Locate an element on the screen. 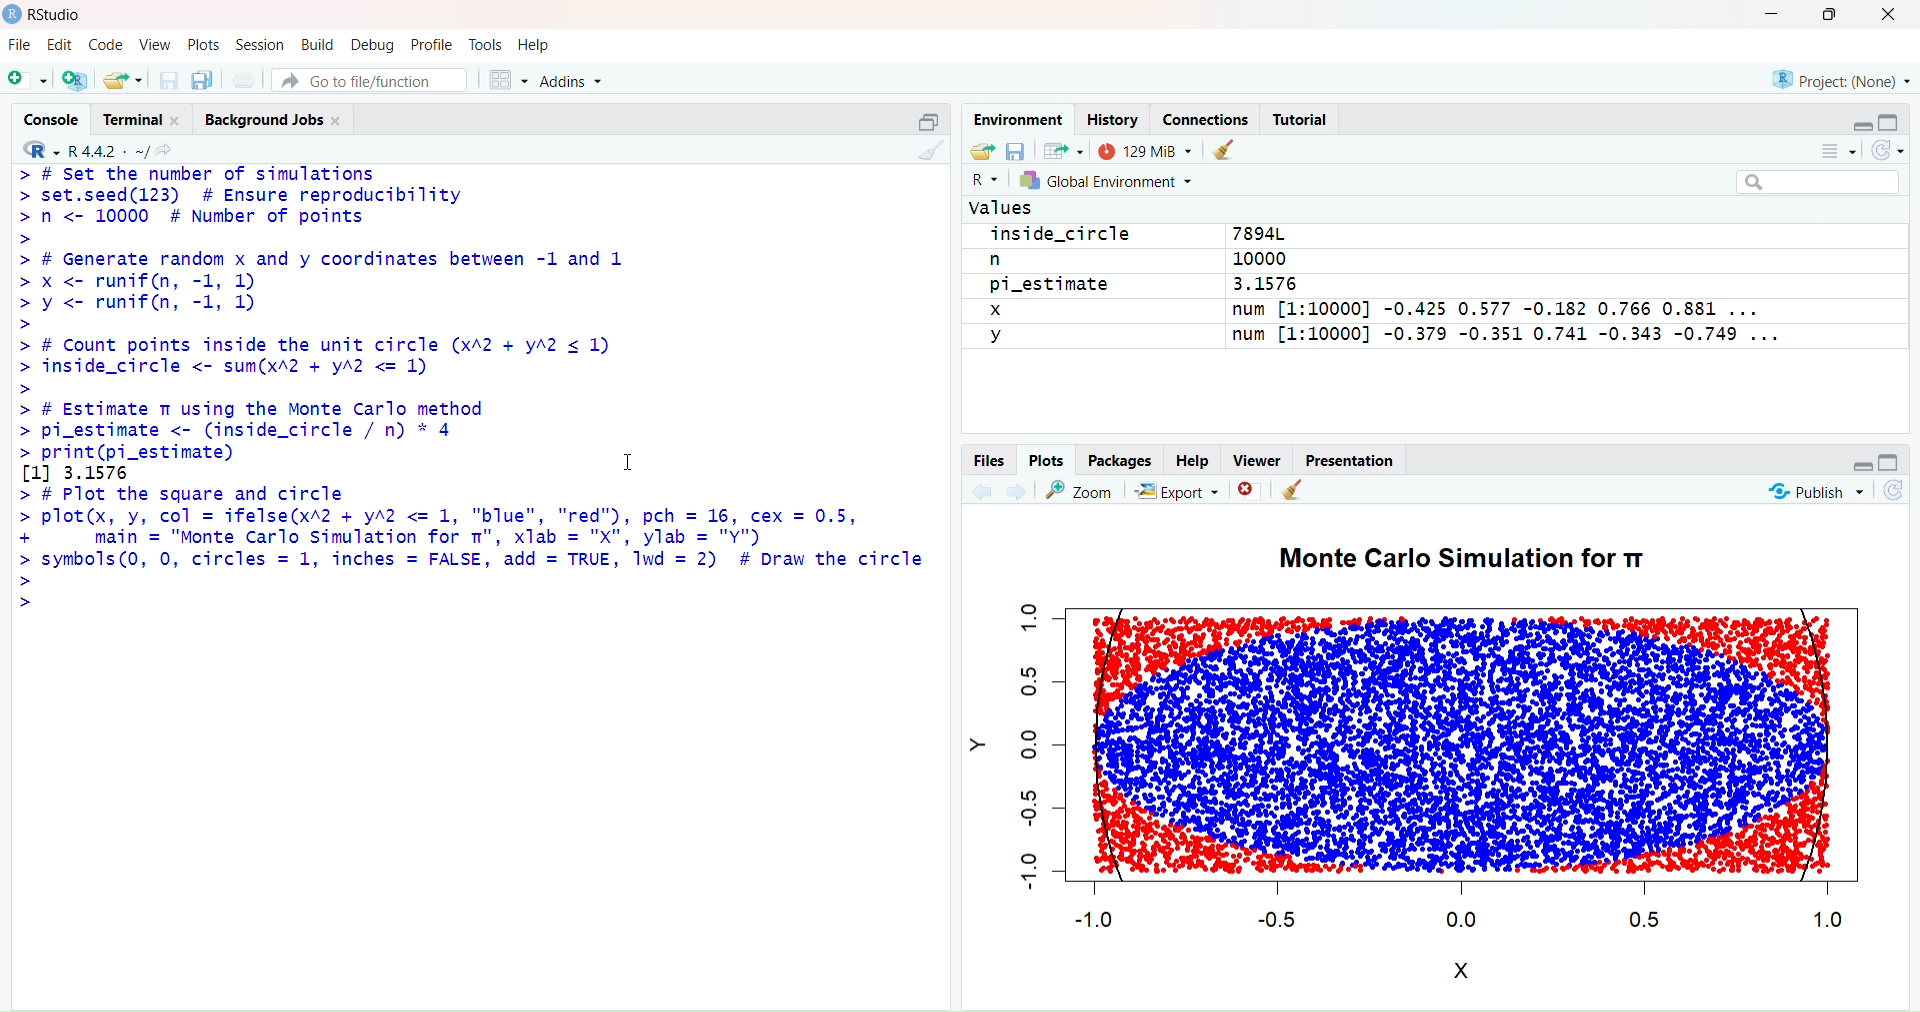 This screenshot has height=1012, width=1920. Plots is located at coordinates (204, 43).